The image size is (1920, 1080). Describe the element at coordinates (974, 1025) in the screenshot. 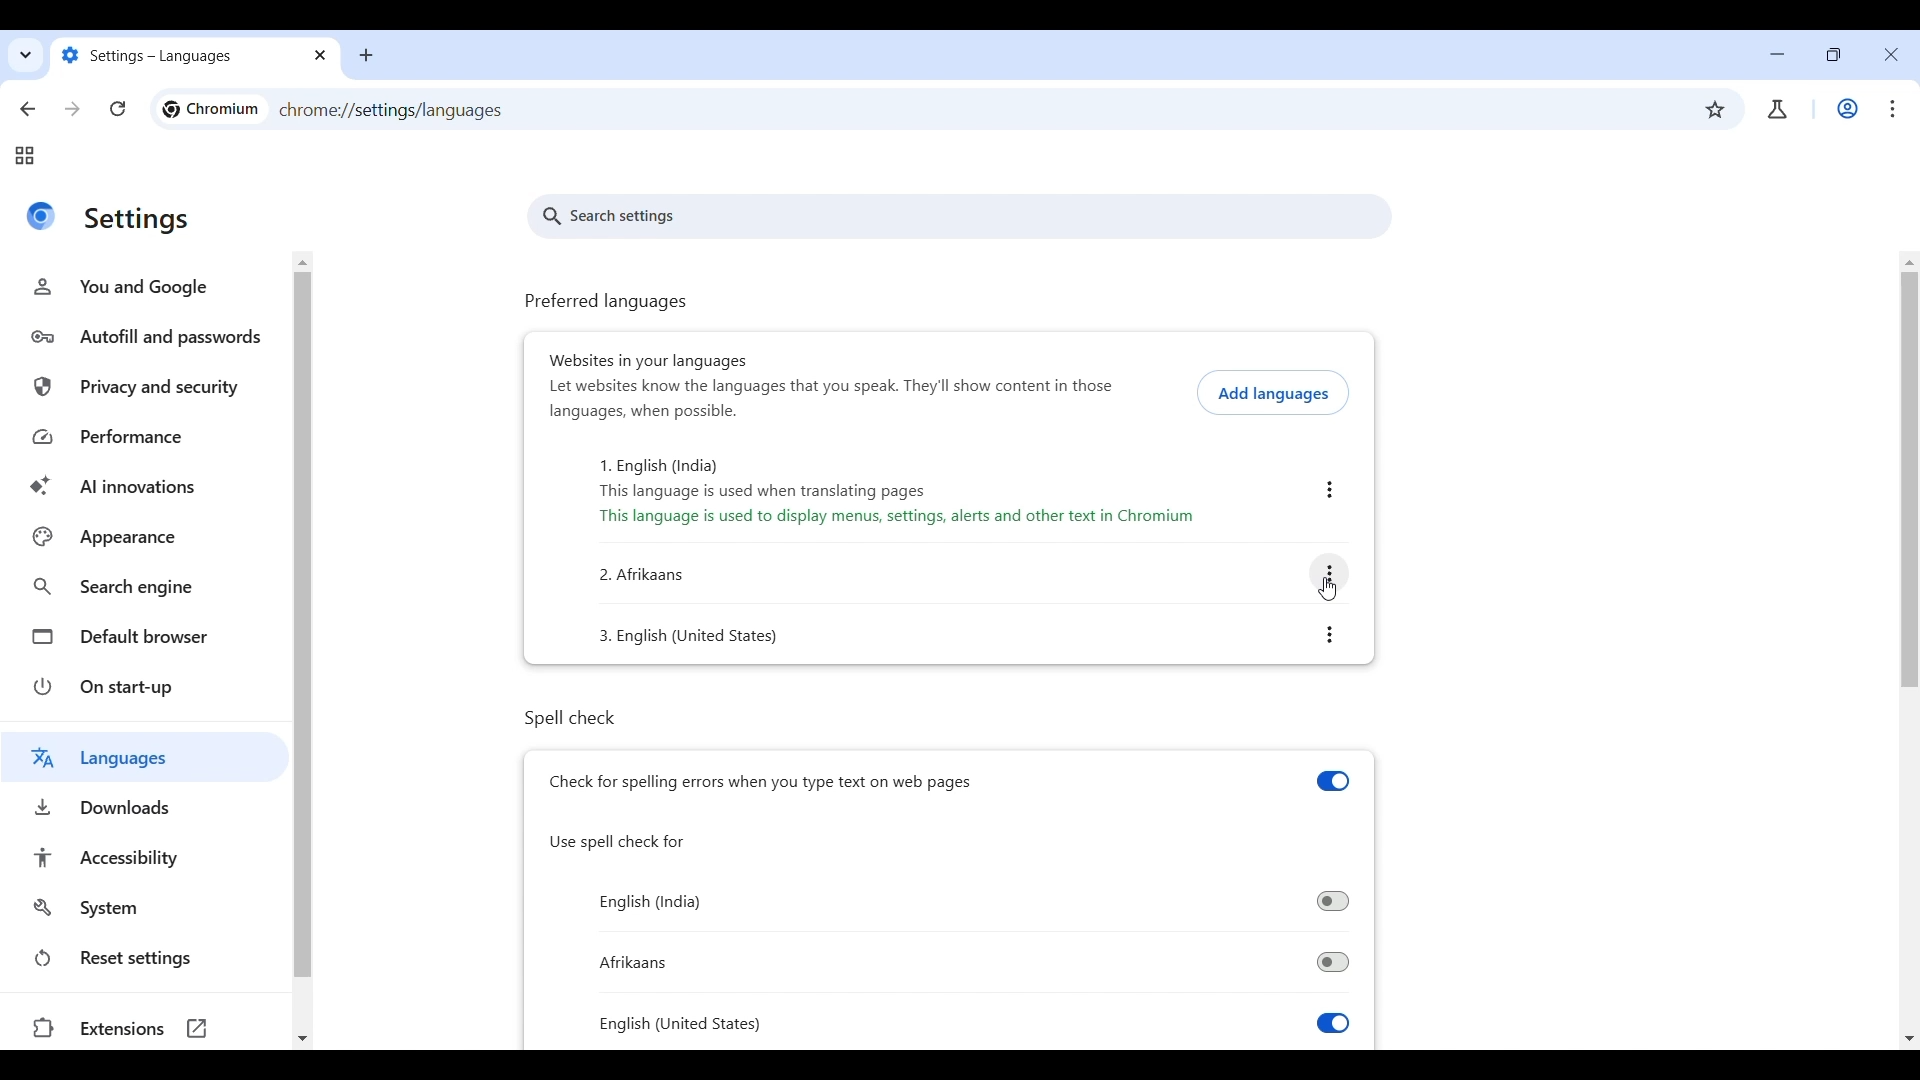

I see `Toggle for spell check in English (US)` at that location.